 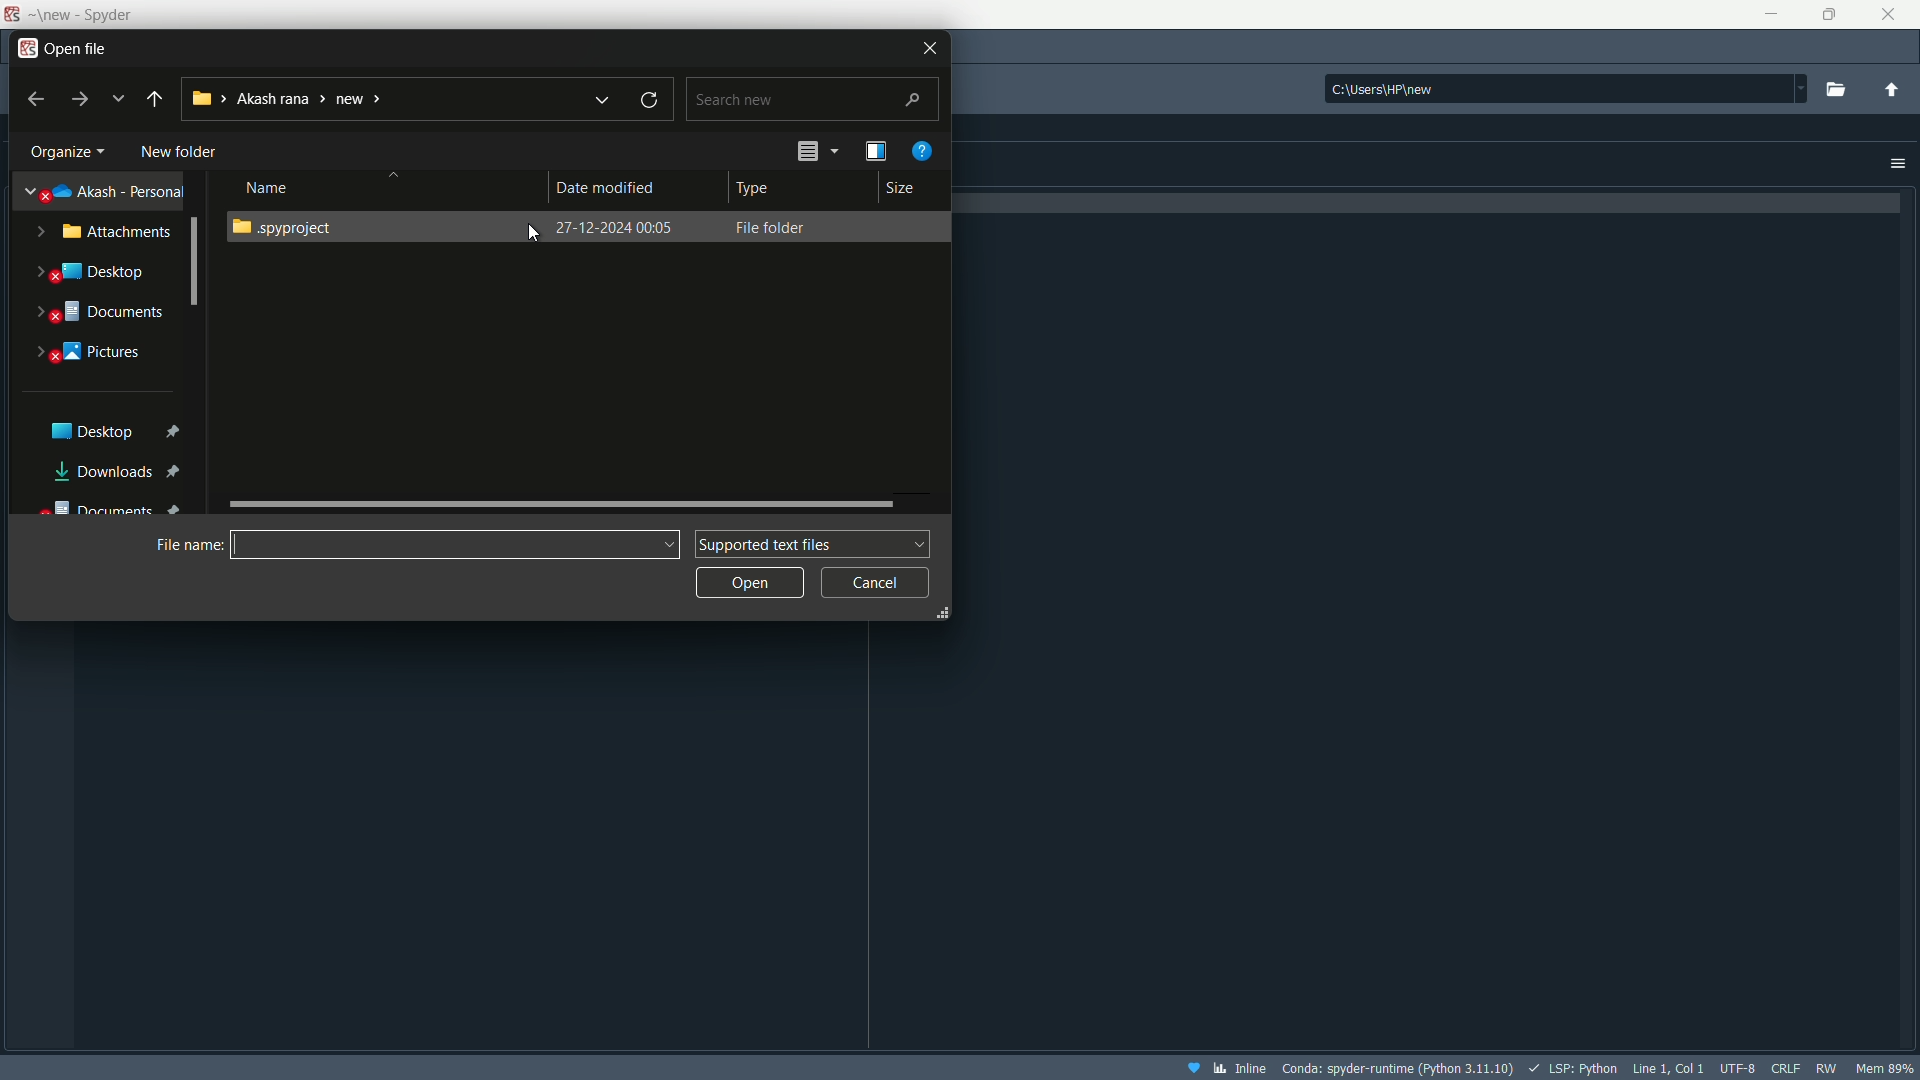 What do you see at coordinates (118, 101) in the screenshot?
I see `recent locations` at bounding box center [118, 101].